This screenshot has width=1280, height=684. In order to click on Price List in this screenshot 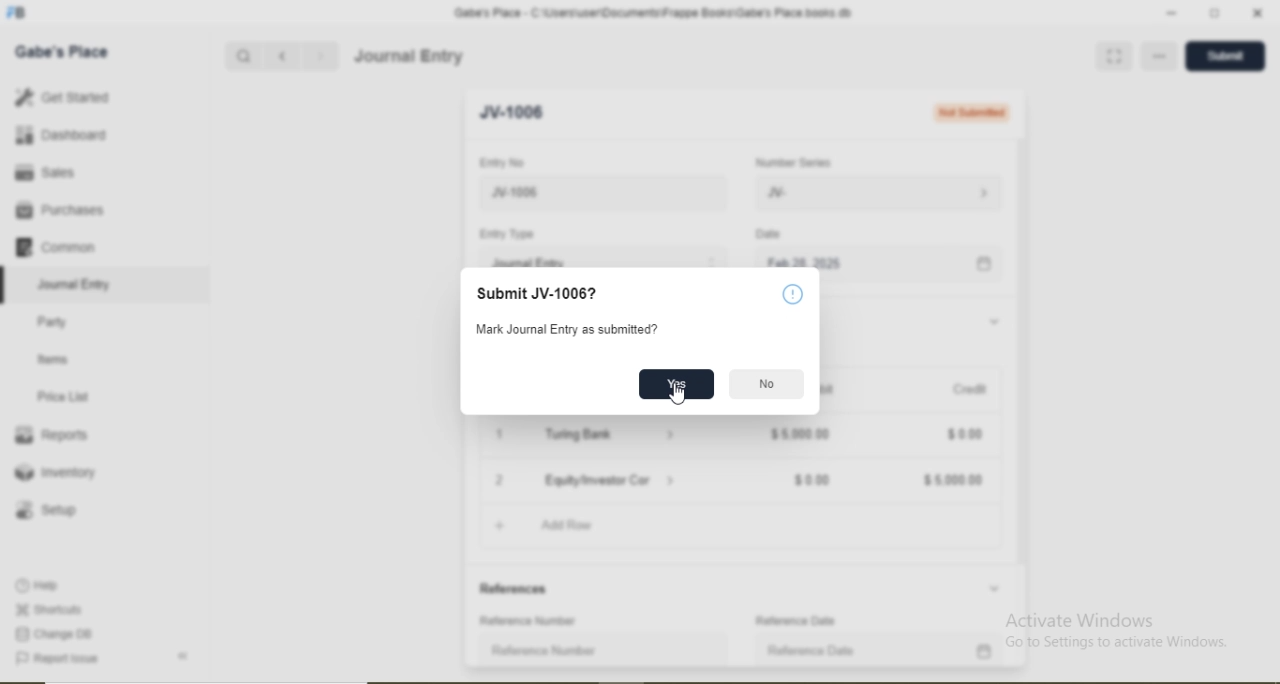, I will do `click(62, 397)`.